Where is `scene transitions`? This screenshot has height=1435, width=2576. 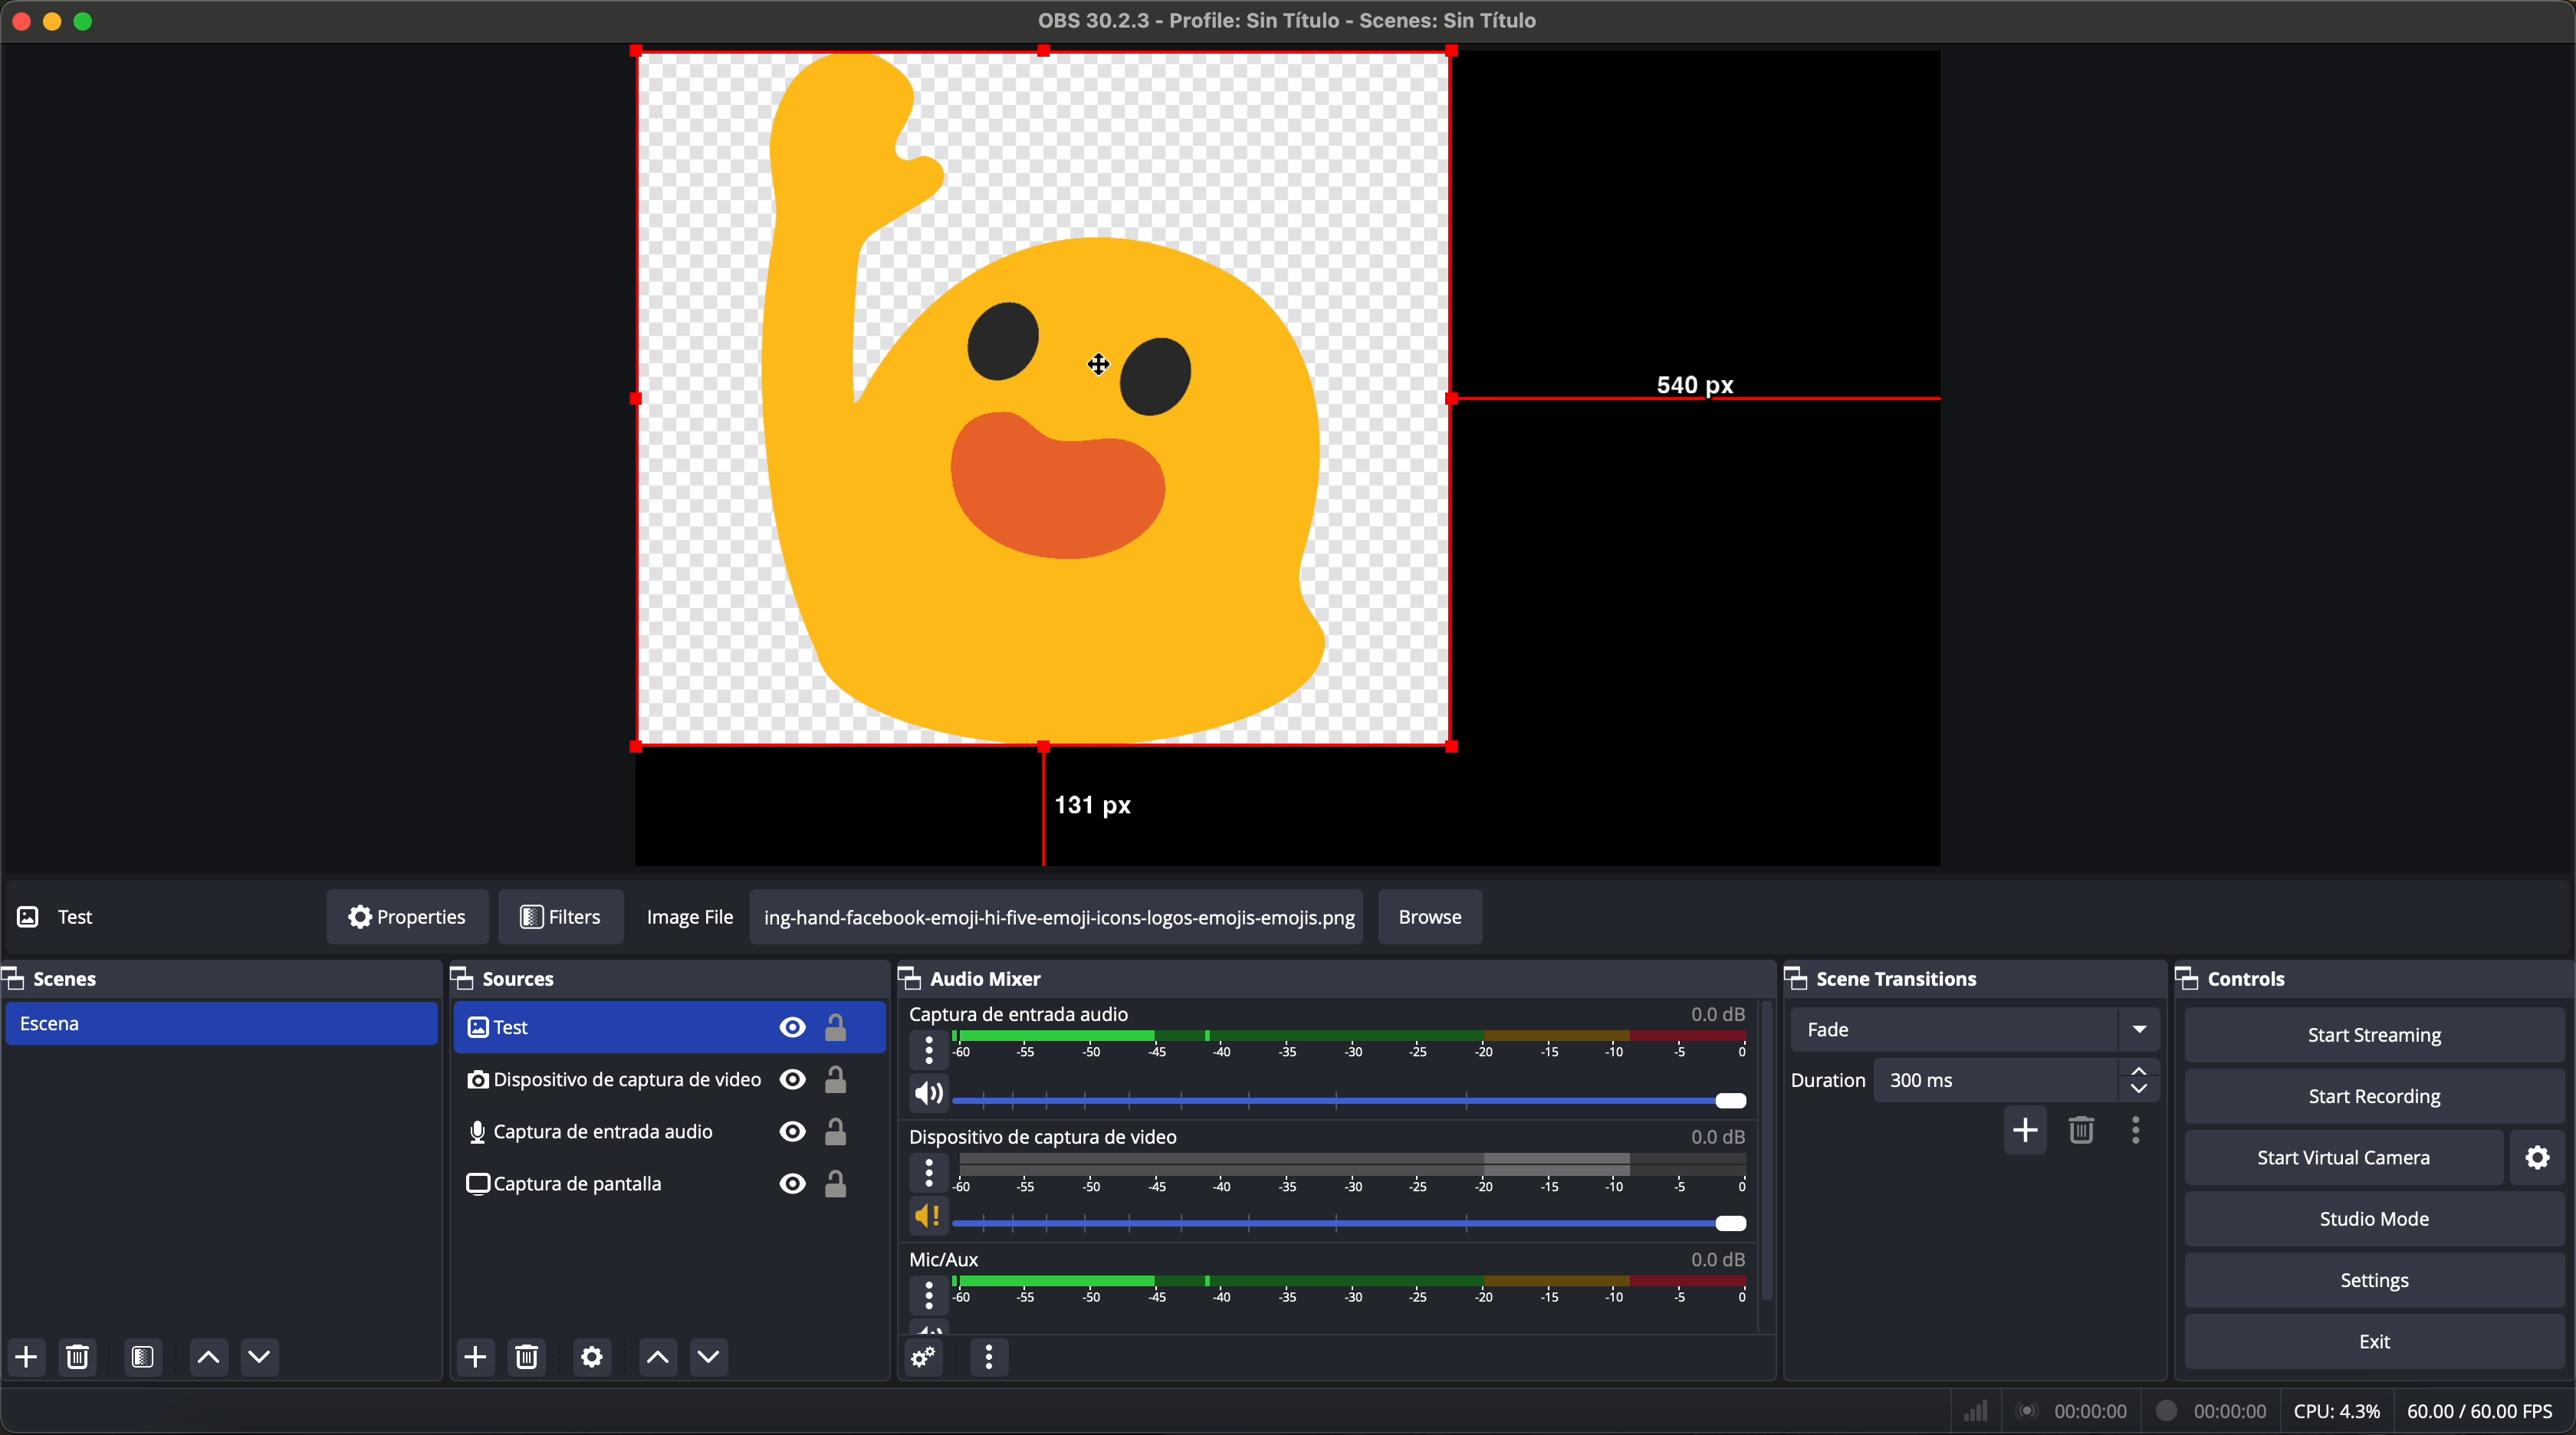
scene transitions is located at coordinates (1906, 976).